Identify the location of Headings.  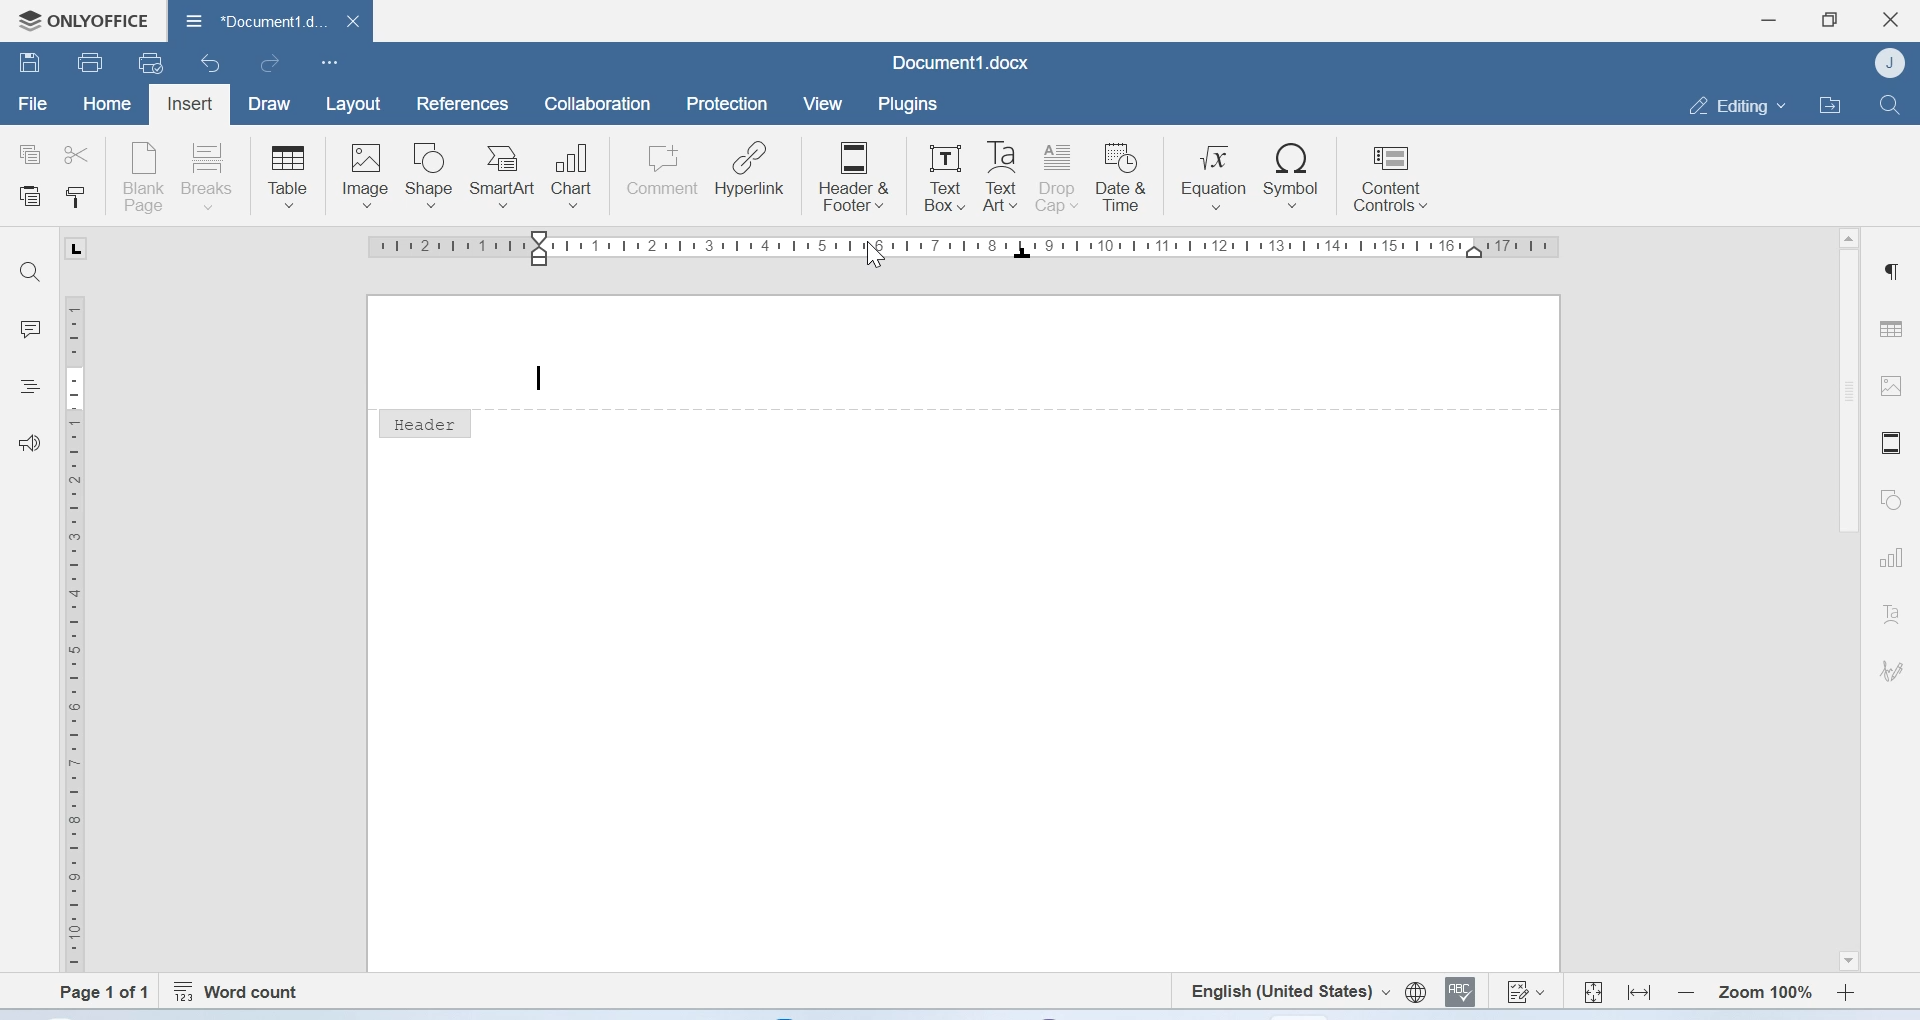
(33, 385).